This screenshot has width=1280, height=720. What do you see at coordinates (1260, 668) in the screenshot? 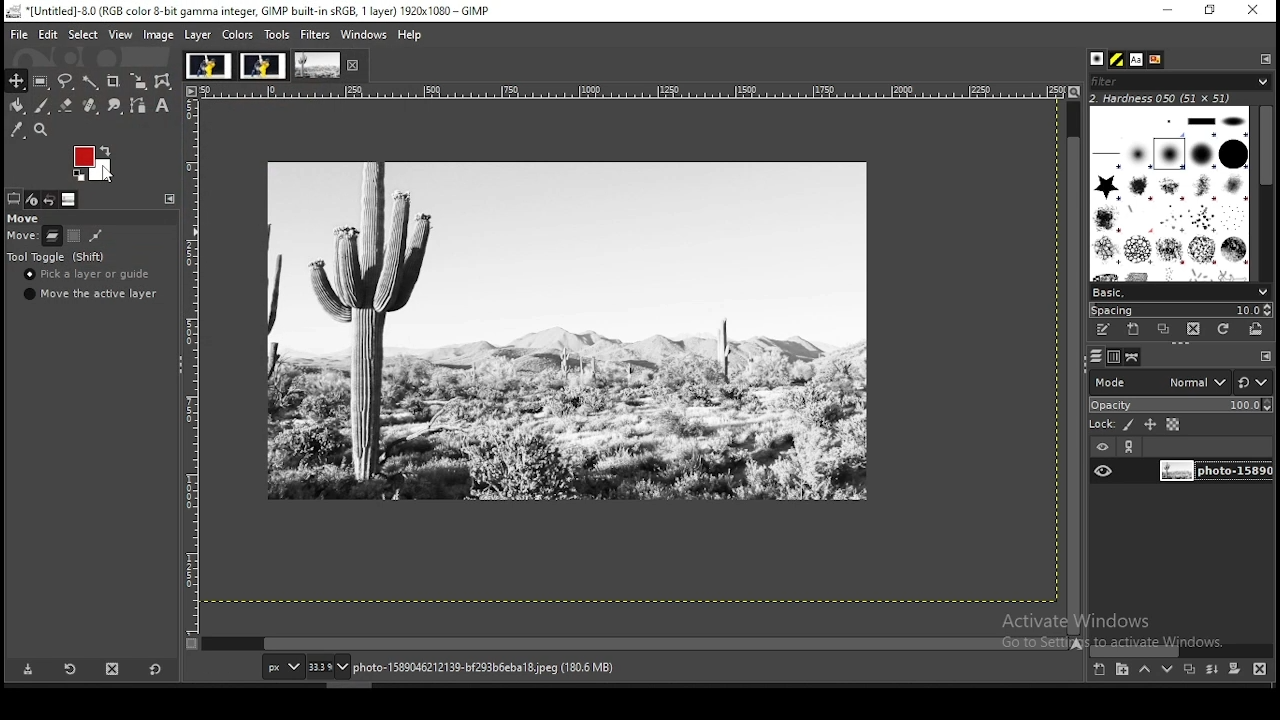
I see `delete this layer` at bounding box center [1260, 668].